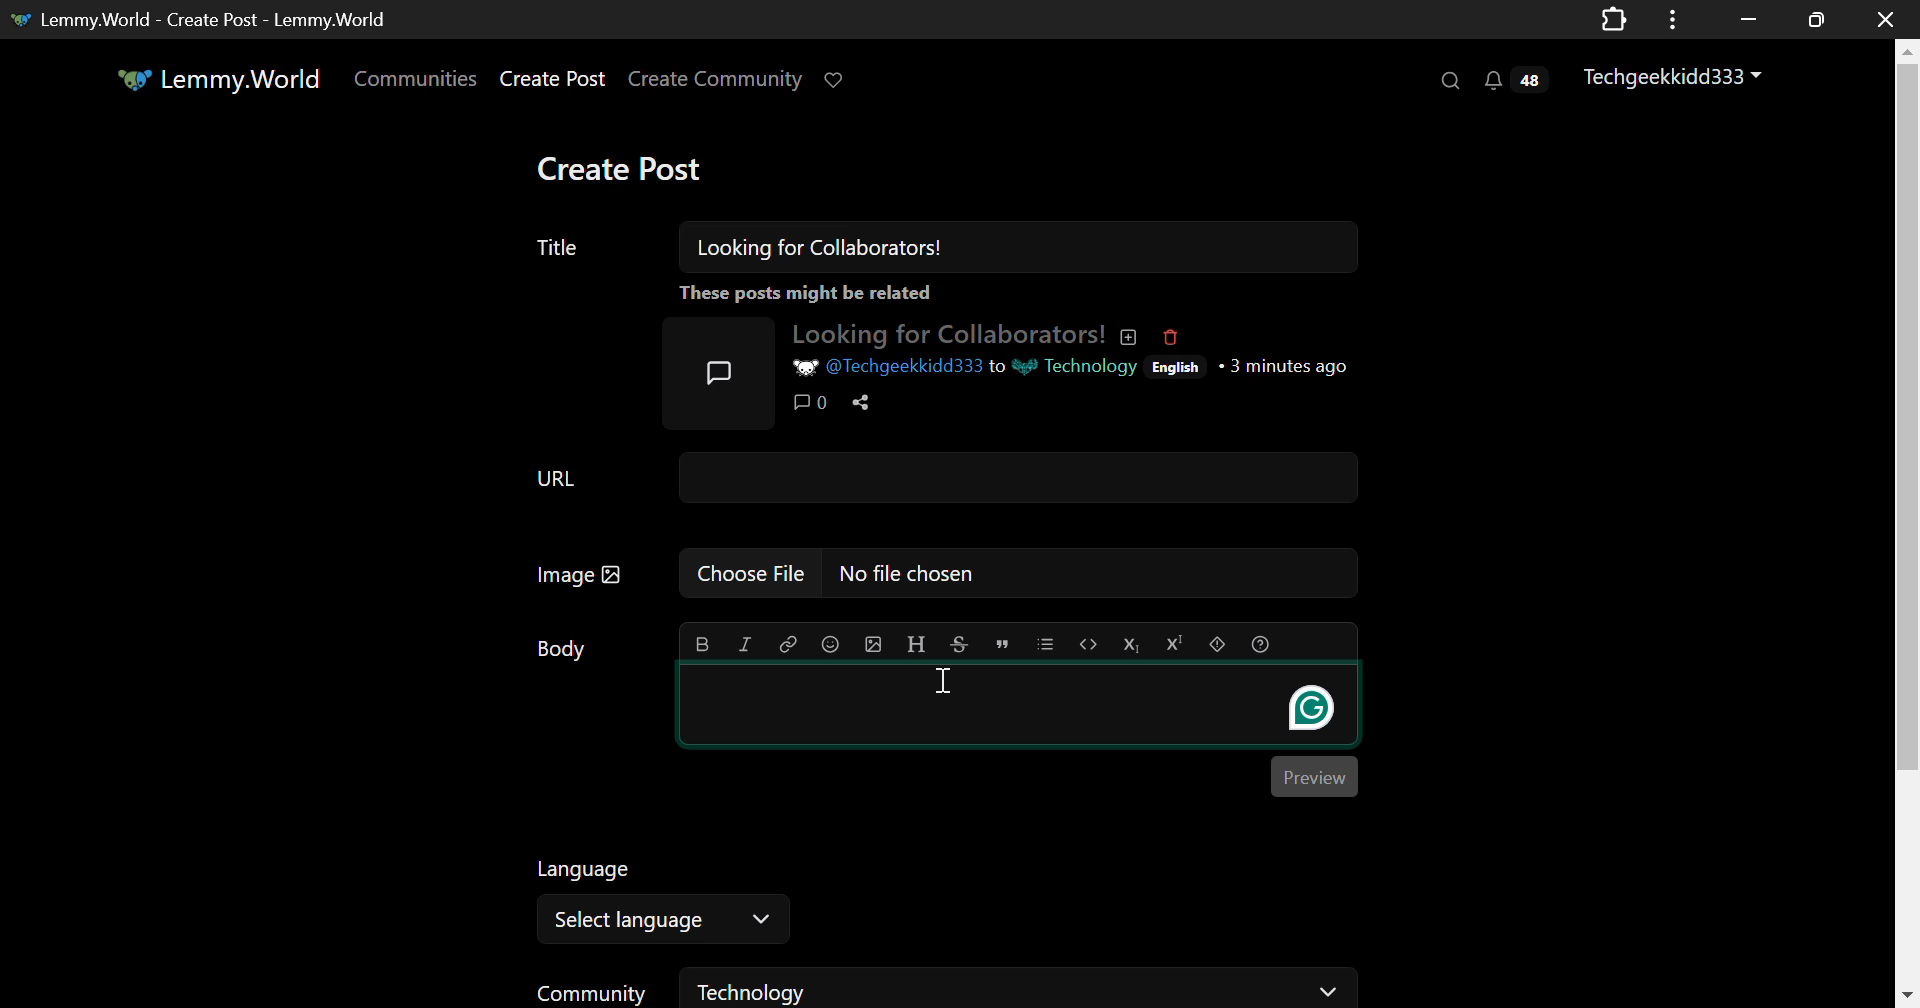  What do you see at coordinates (1045, 645) in the screenshot?
I see `list` at bounding box center [1045, 645].